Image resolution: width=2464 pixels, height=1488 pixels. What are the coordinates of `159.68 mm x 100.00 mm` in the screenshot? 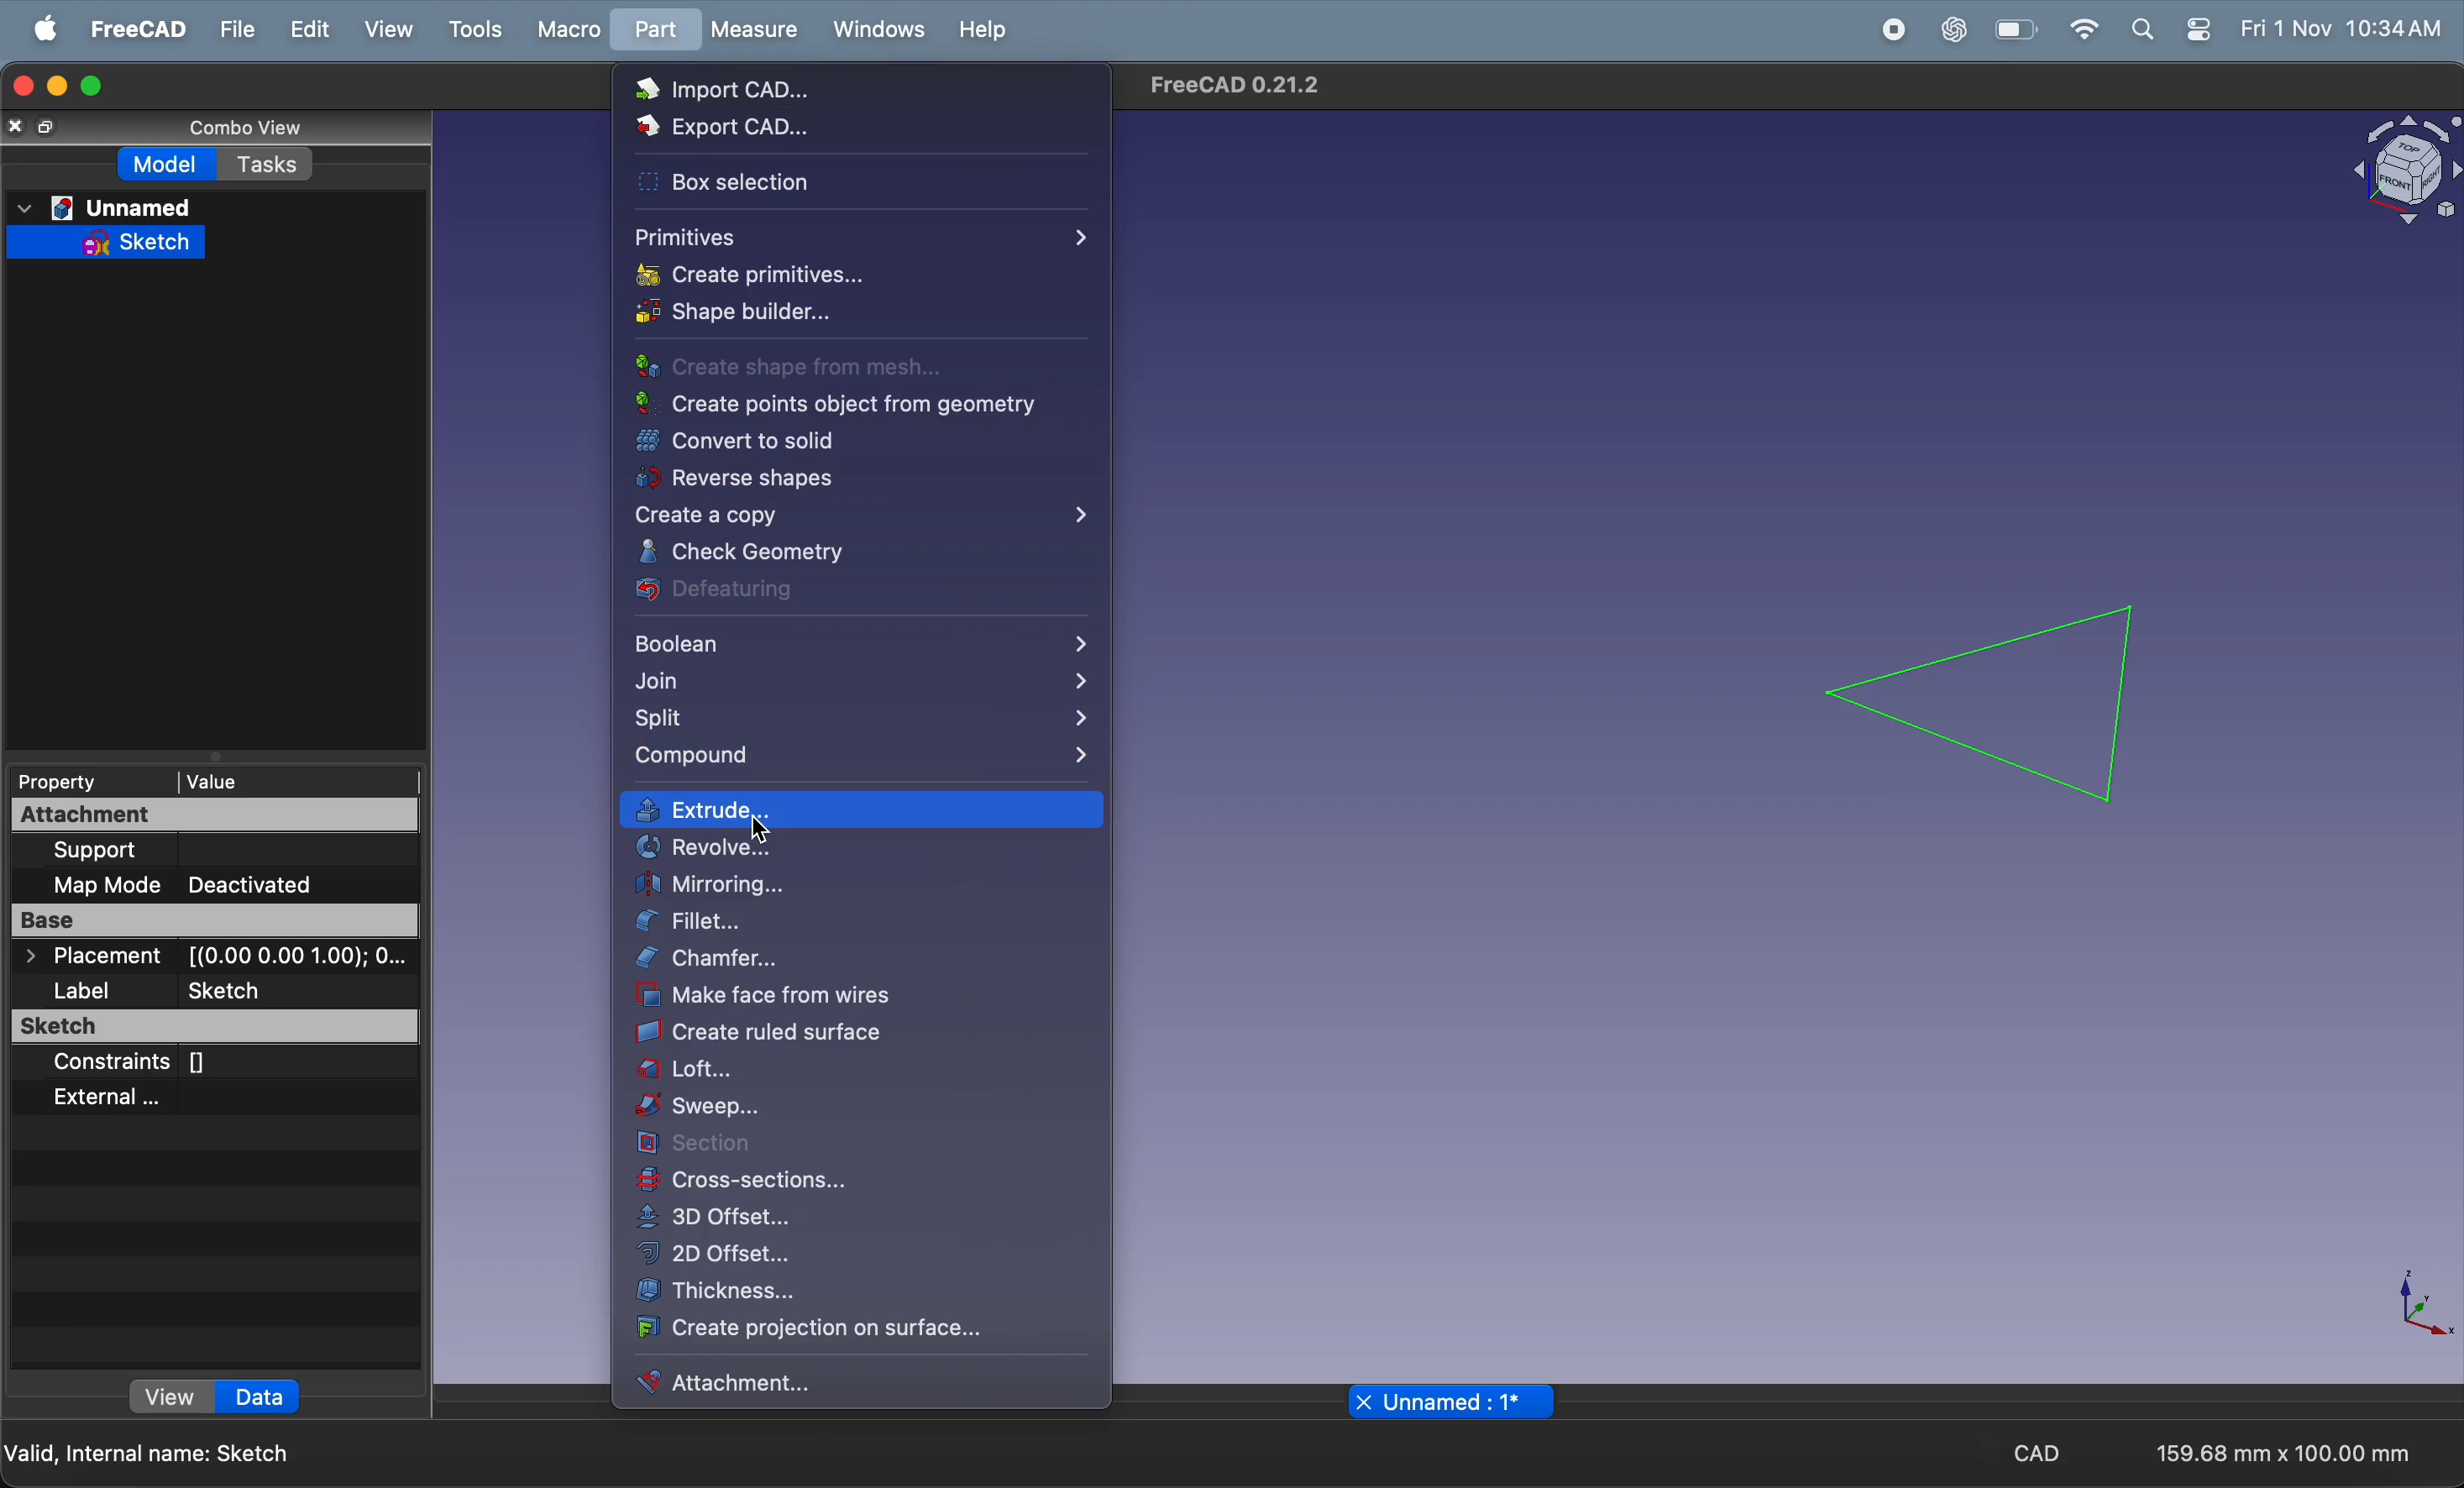 It's located at (2281, 1455).